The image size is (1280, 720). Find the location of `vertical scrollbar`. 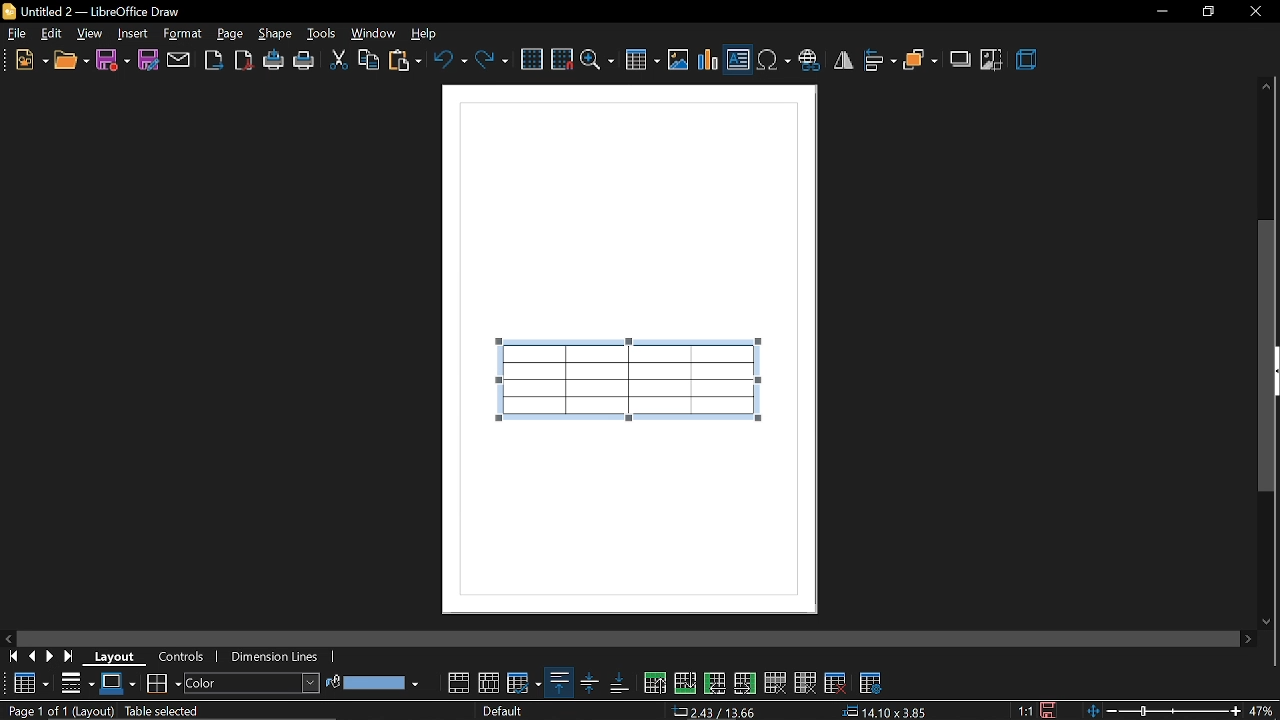

vertical scrollbar is located at coordinates (1267, 356).